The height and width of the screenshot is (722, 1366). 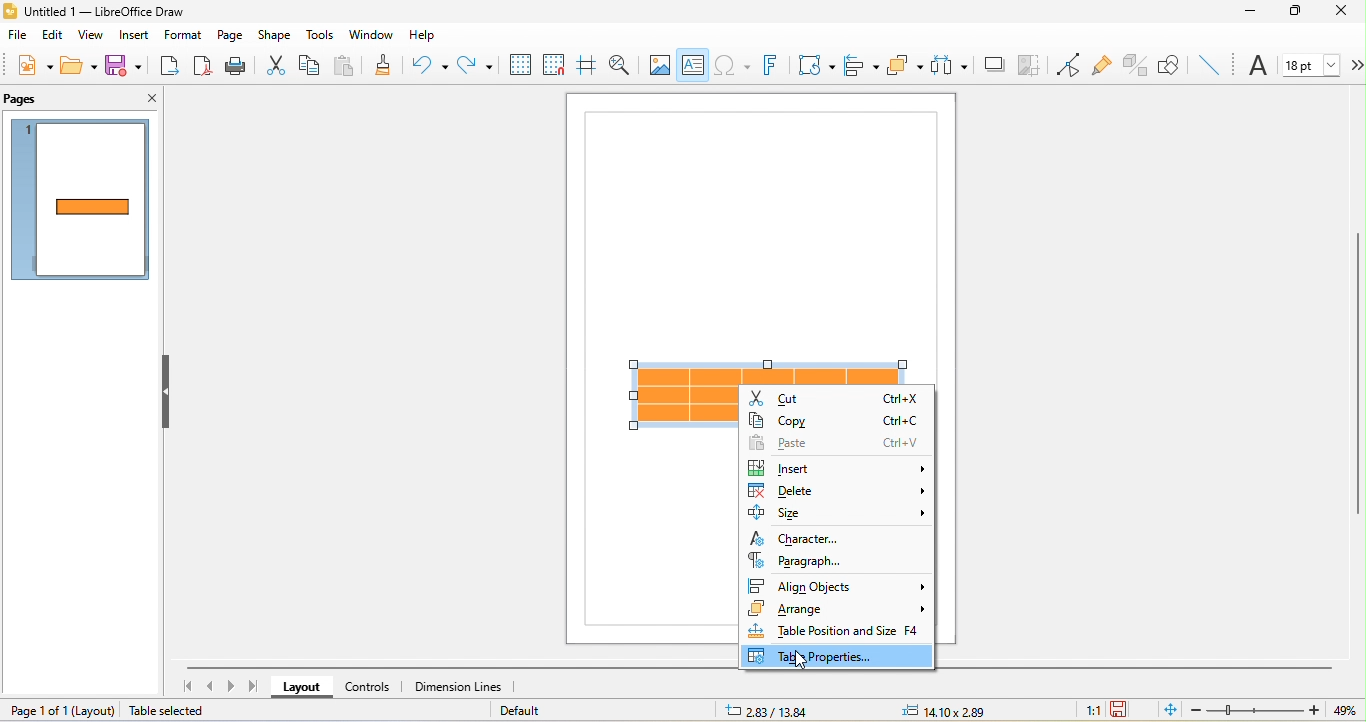 What do you see at coordinates (836, 418) in the screenshot?
I see `copy` at bounding box center [836, 418].